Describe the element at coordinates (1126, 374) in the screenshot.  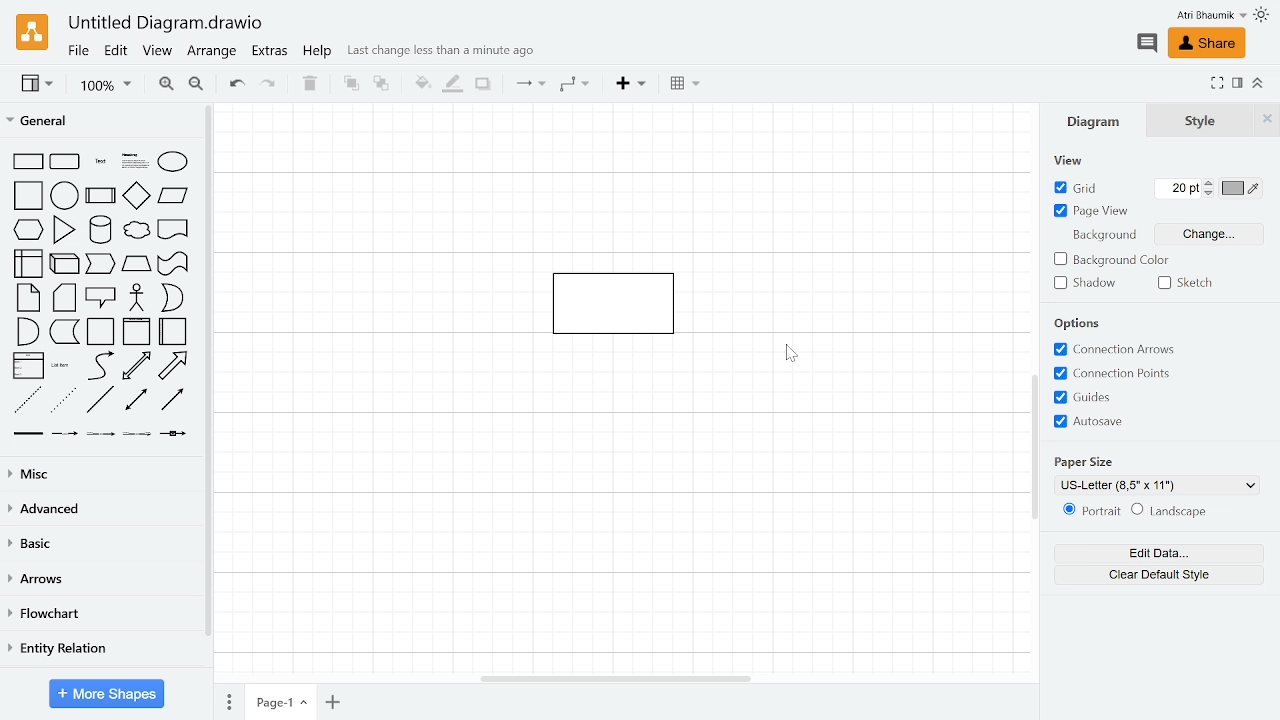
I see `Connection points` at that location.